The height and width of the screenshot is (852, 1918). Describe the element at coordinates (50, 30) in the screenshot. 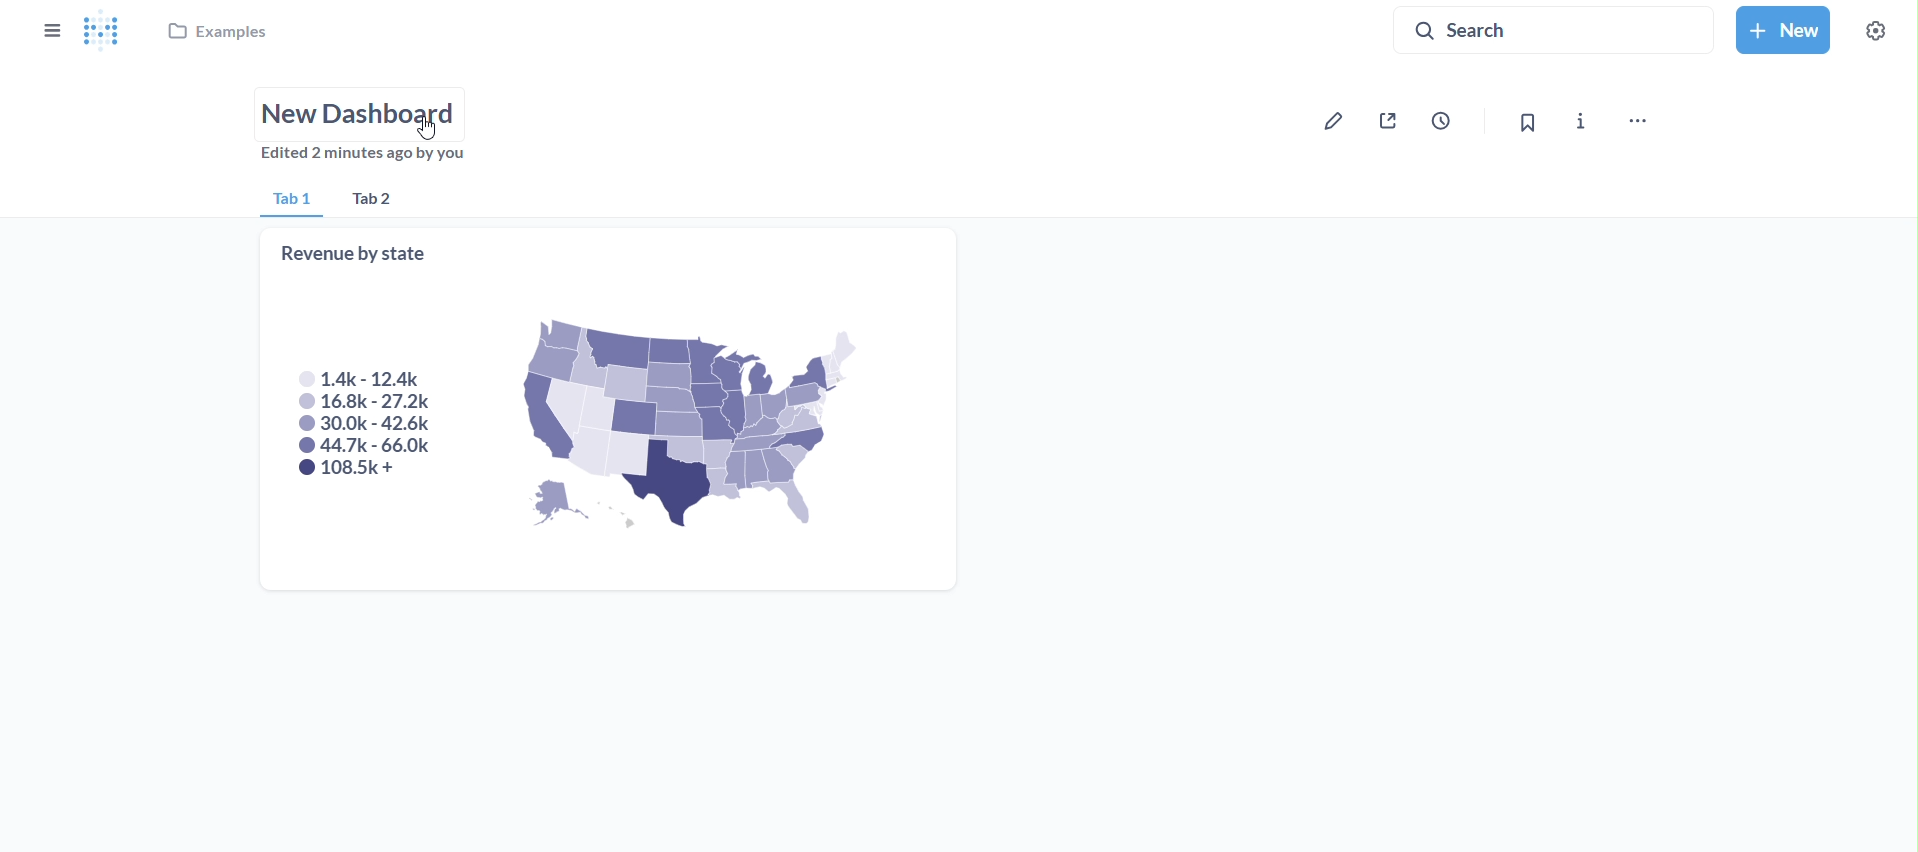

I see `close sidebar` at that location.